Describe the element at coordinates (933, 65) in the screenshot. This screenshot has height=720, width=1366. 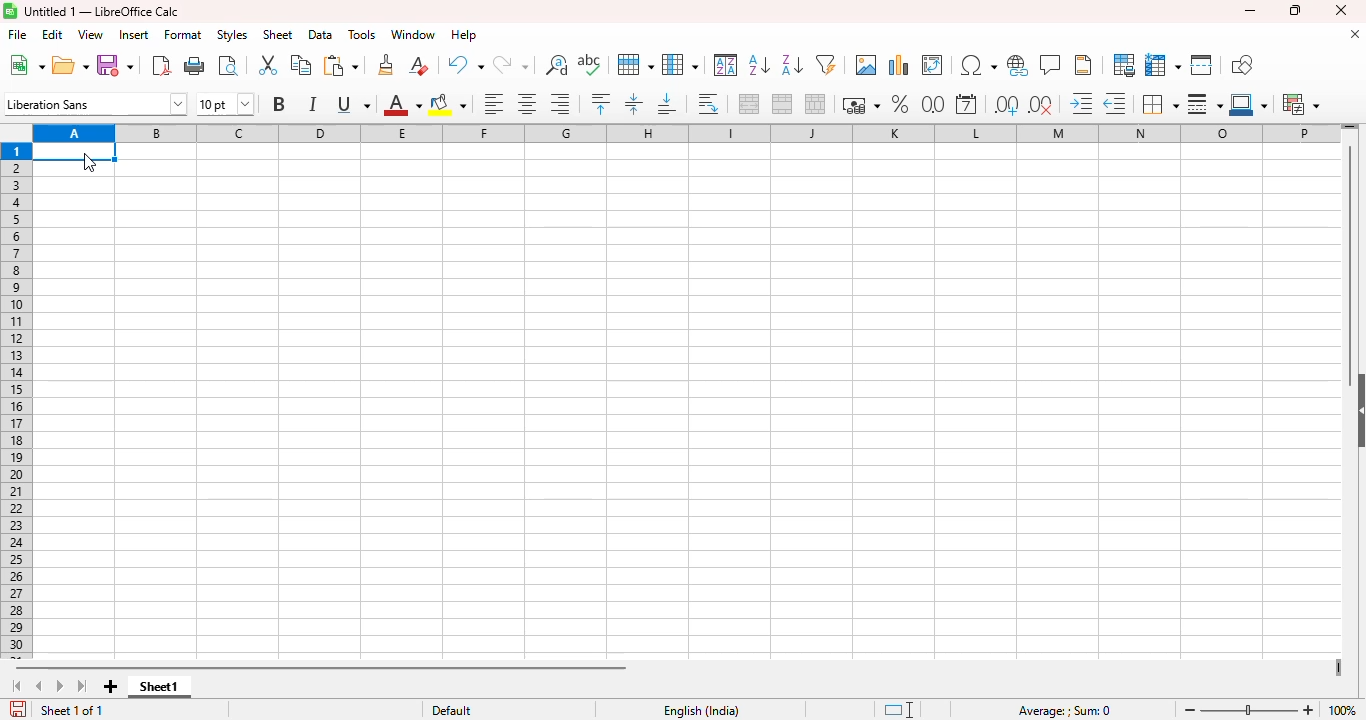
I see `insert or edit pivot table` at that location.